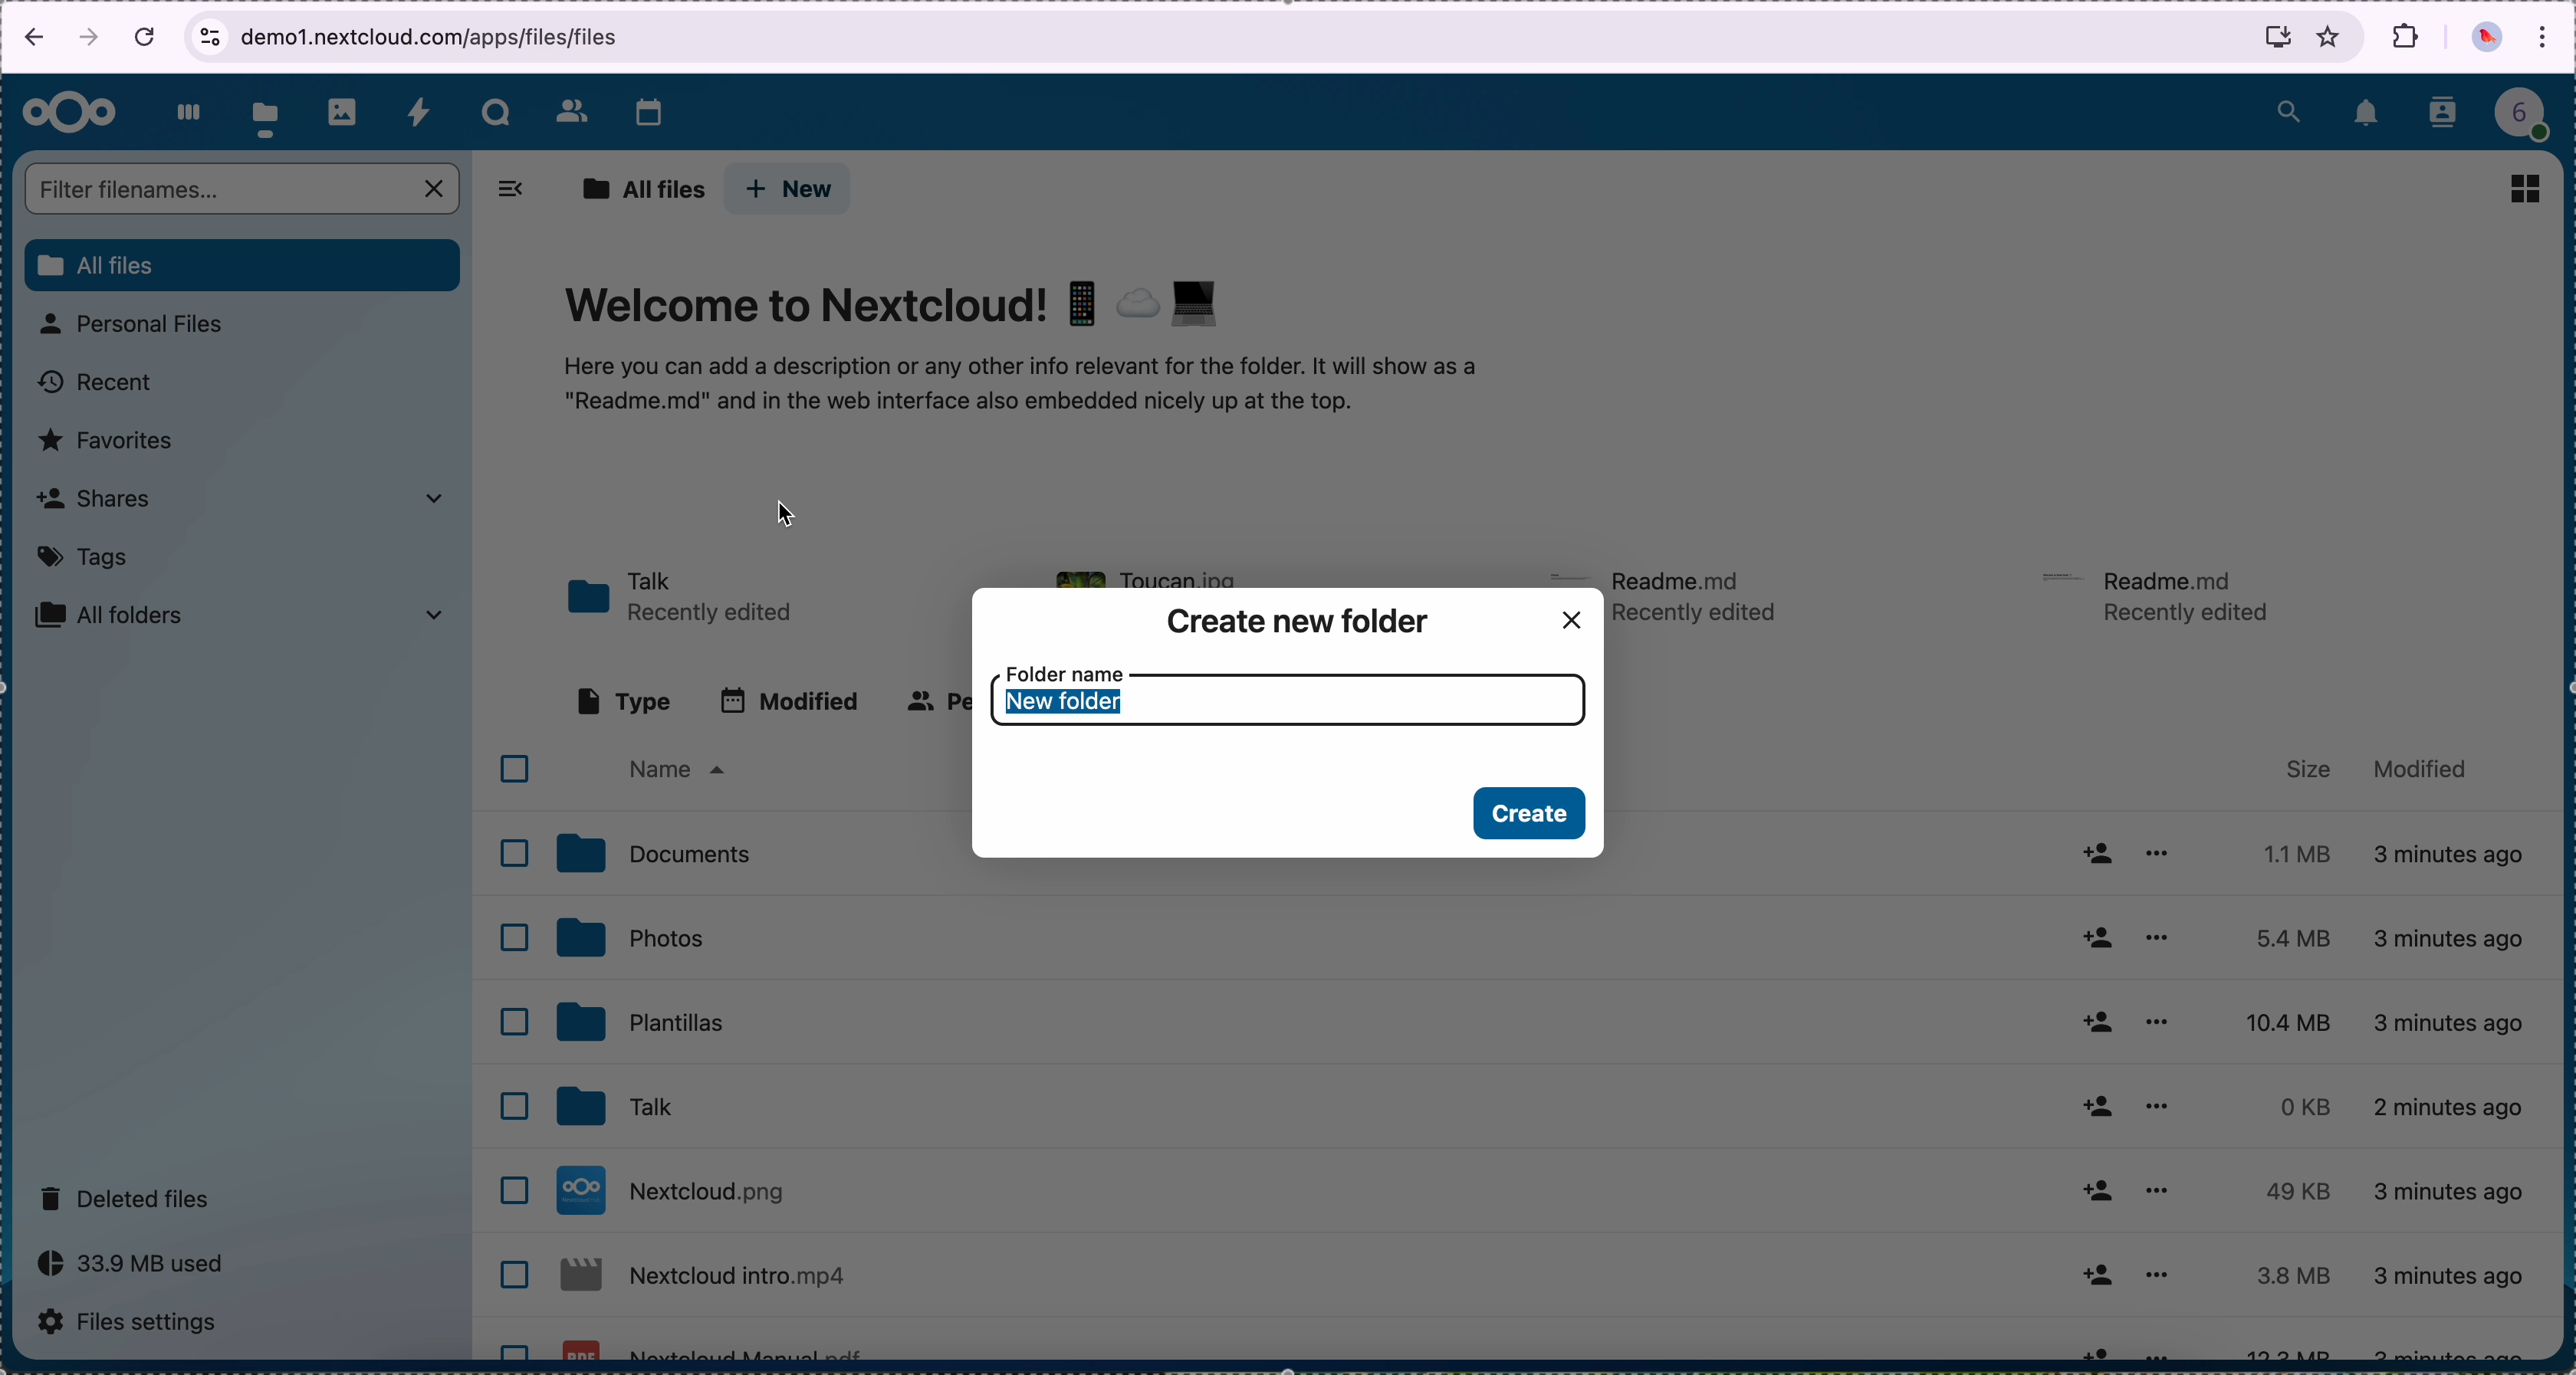 This screenshot has height=1375, width=2576. What do you see at coordinates (2160, 1107) in the screenshot?
I see `more options` at bounding box center [2160, 1107].